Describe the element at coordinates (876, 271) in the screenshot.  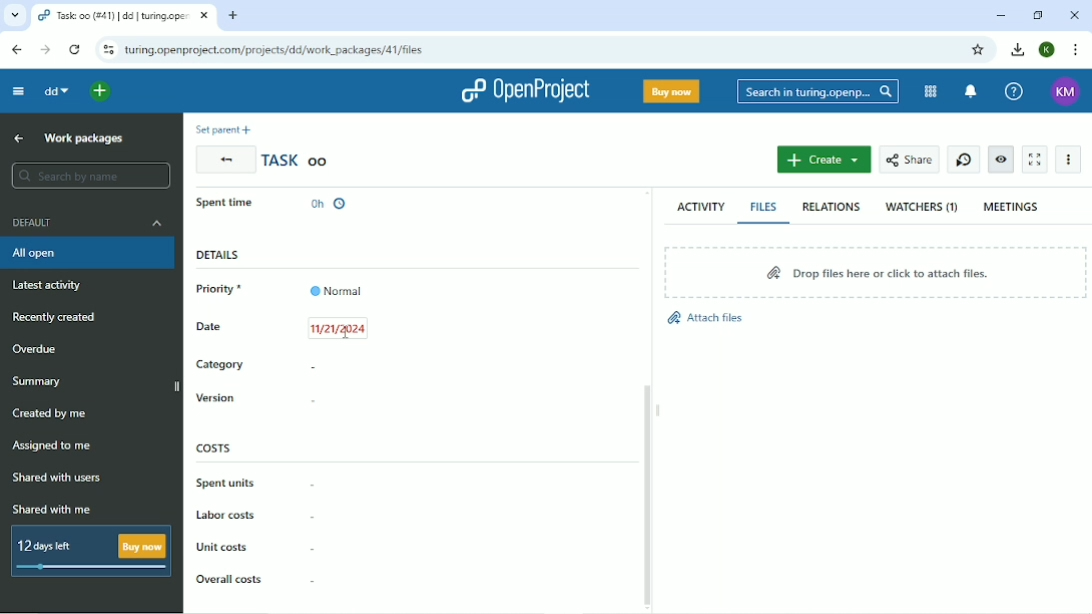
I see `Drop files here or click to attach files.` at that location.